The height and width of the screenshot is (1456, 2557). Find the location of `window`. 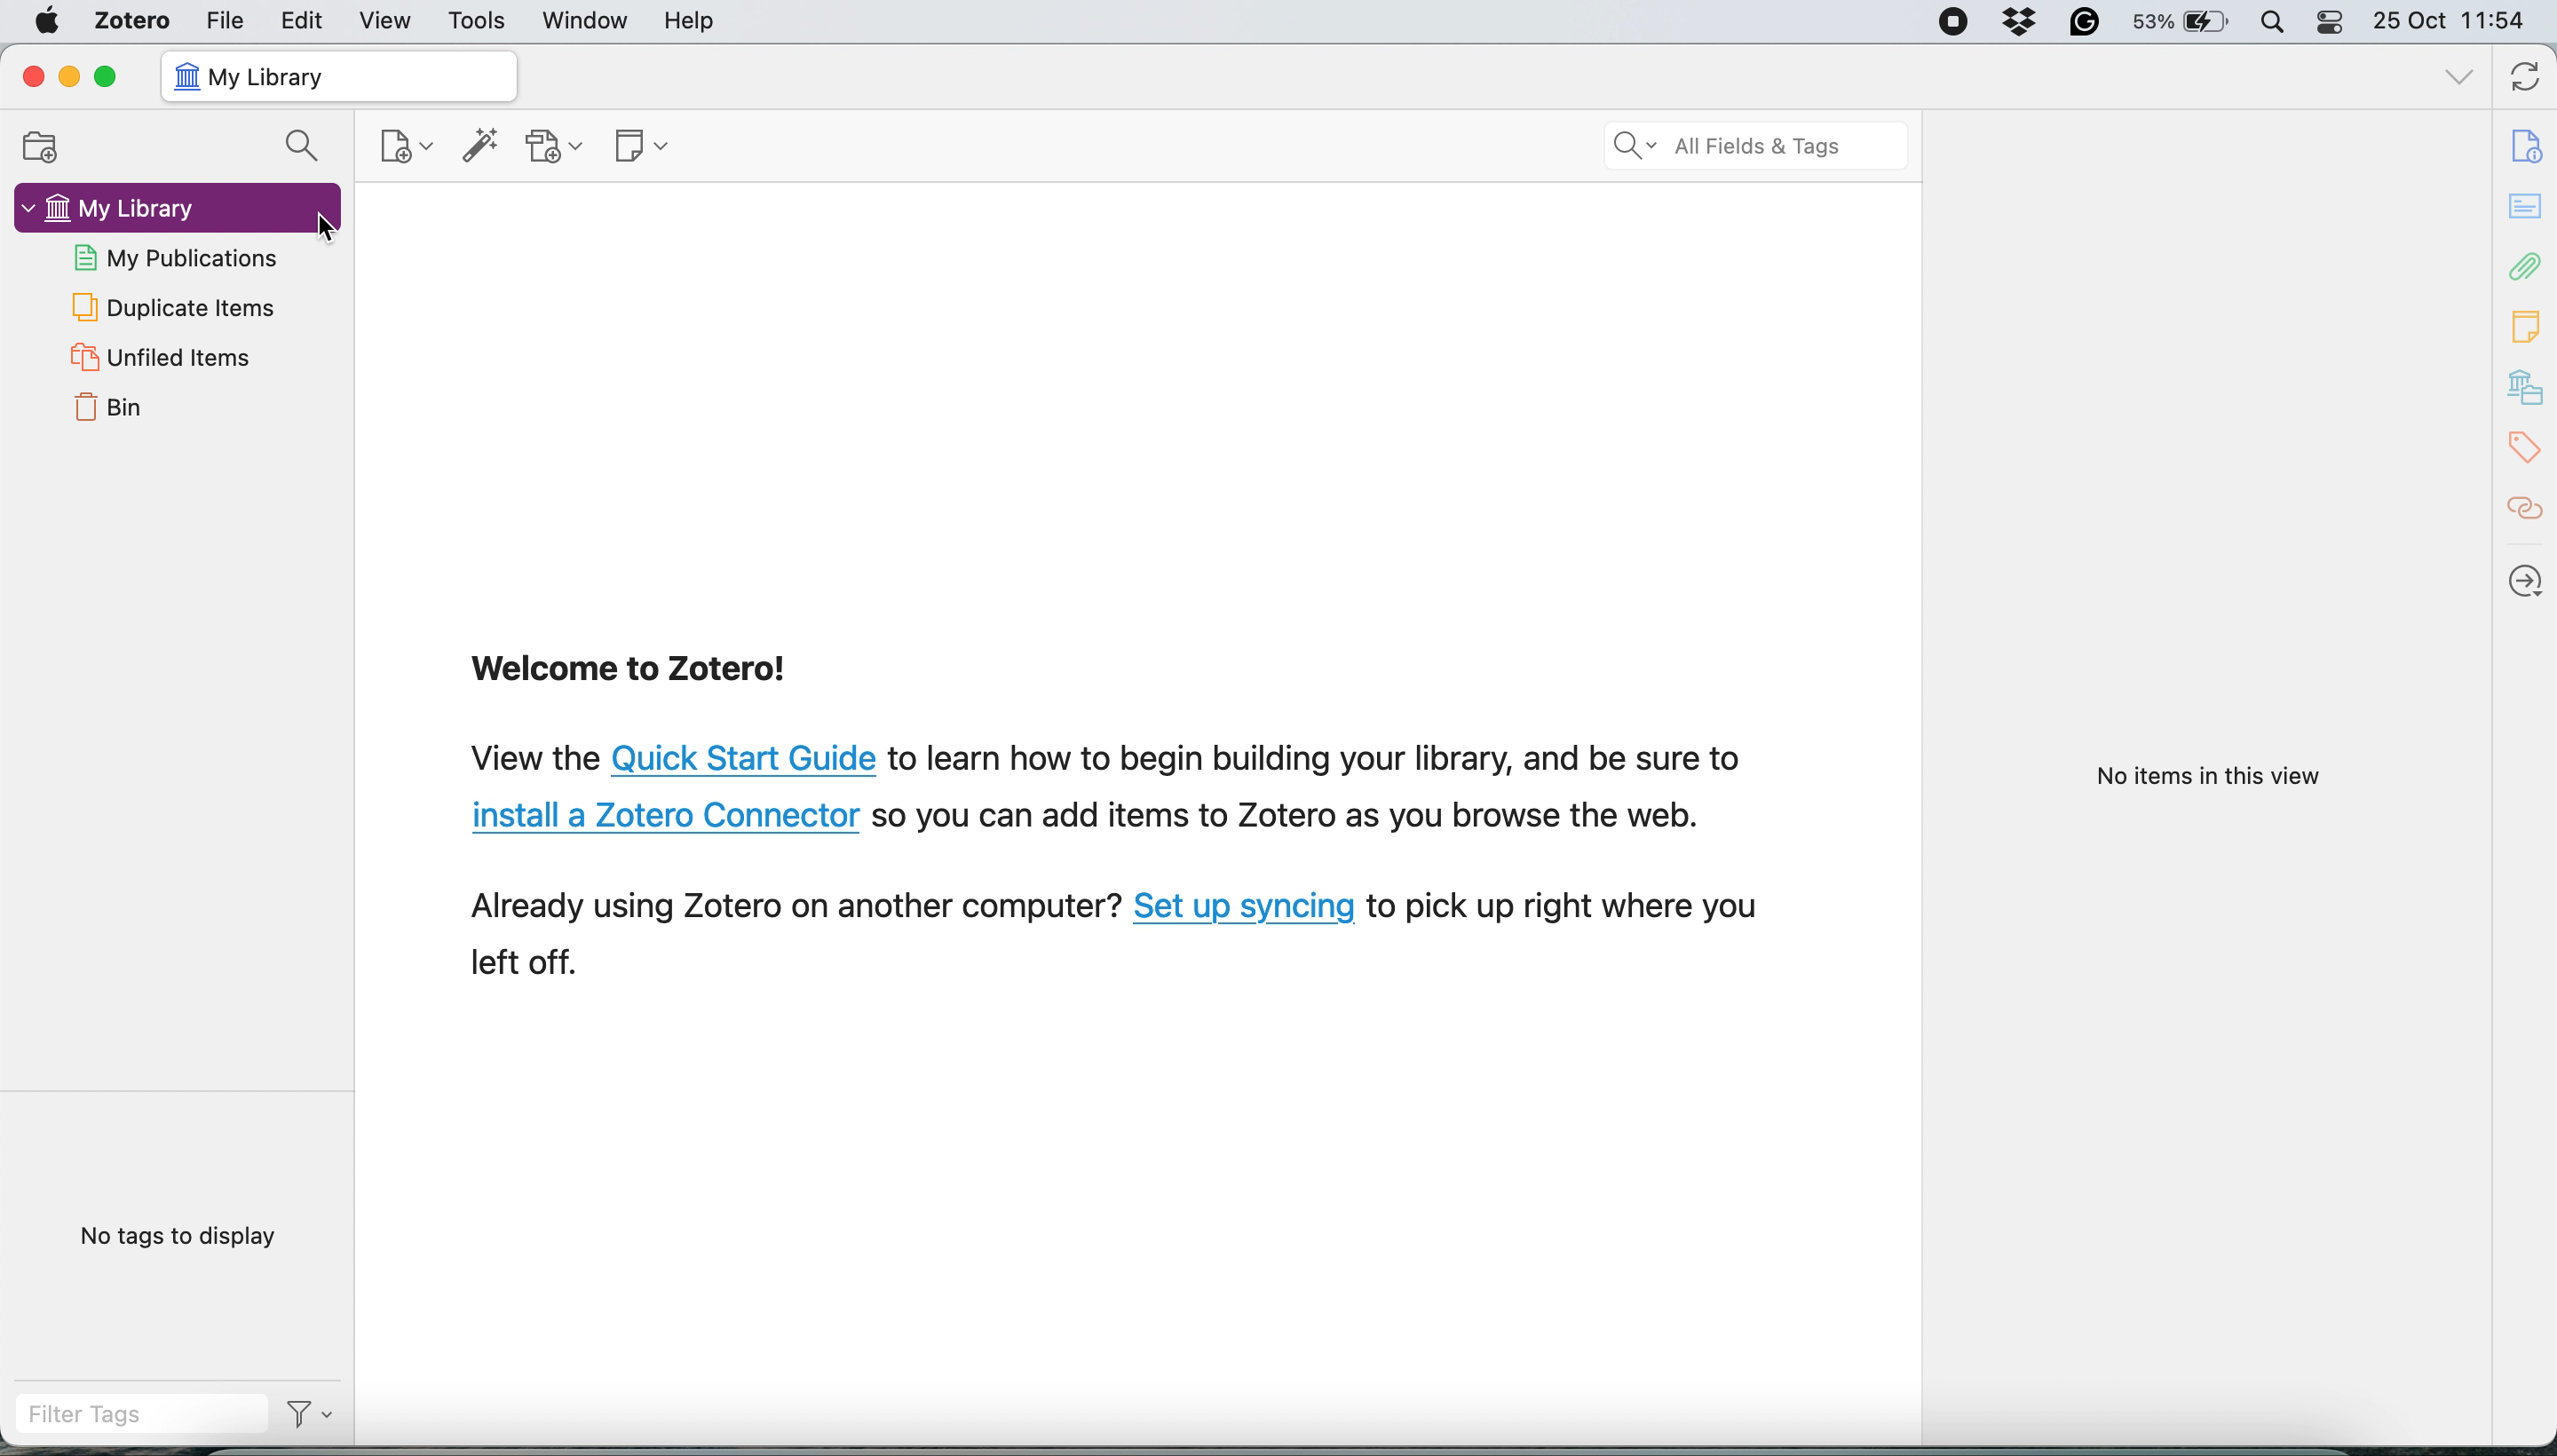

window is located at coordinates (581, 20).